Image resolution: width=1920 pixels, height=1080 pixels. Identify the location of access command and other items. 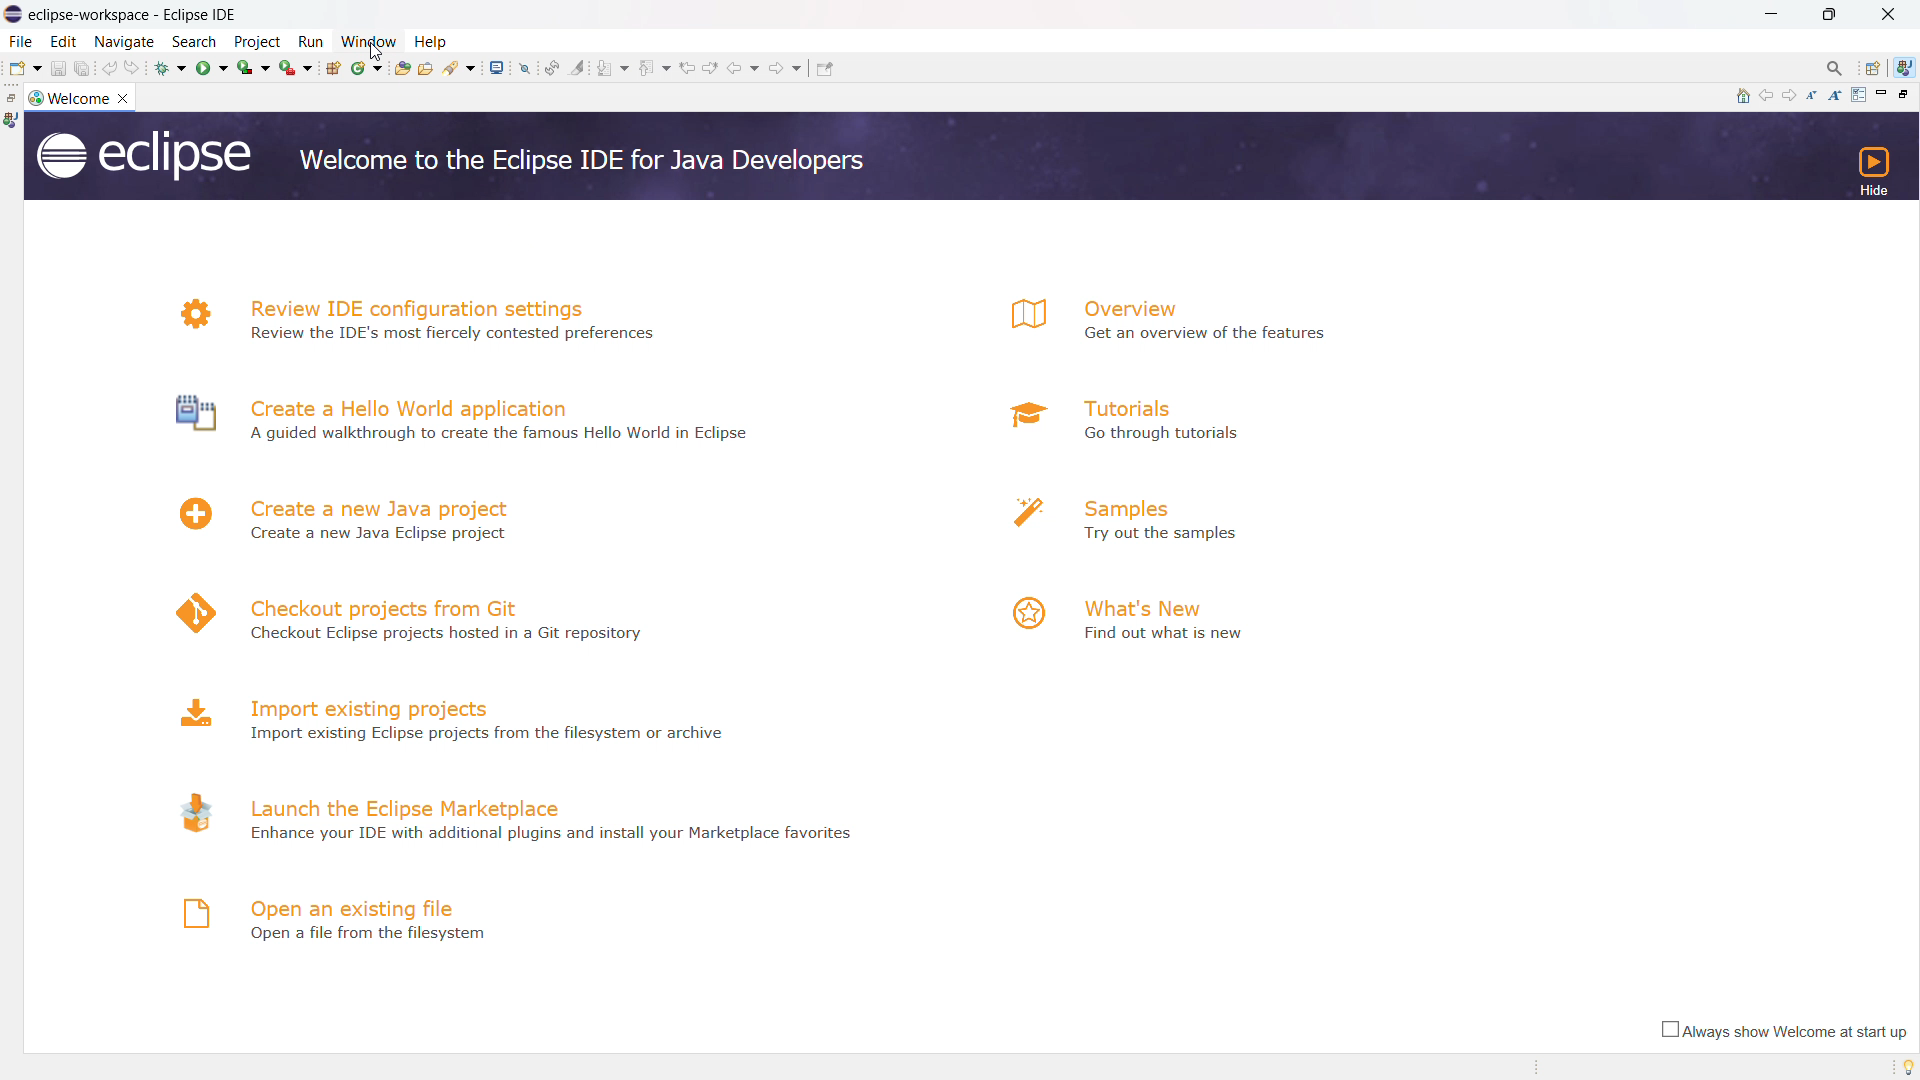
(1836, 69).